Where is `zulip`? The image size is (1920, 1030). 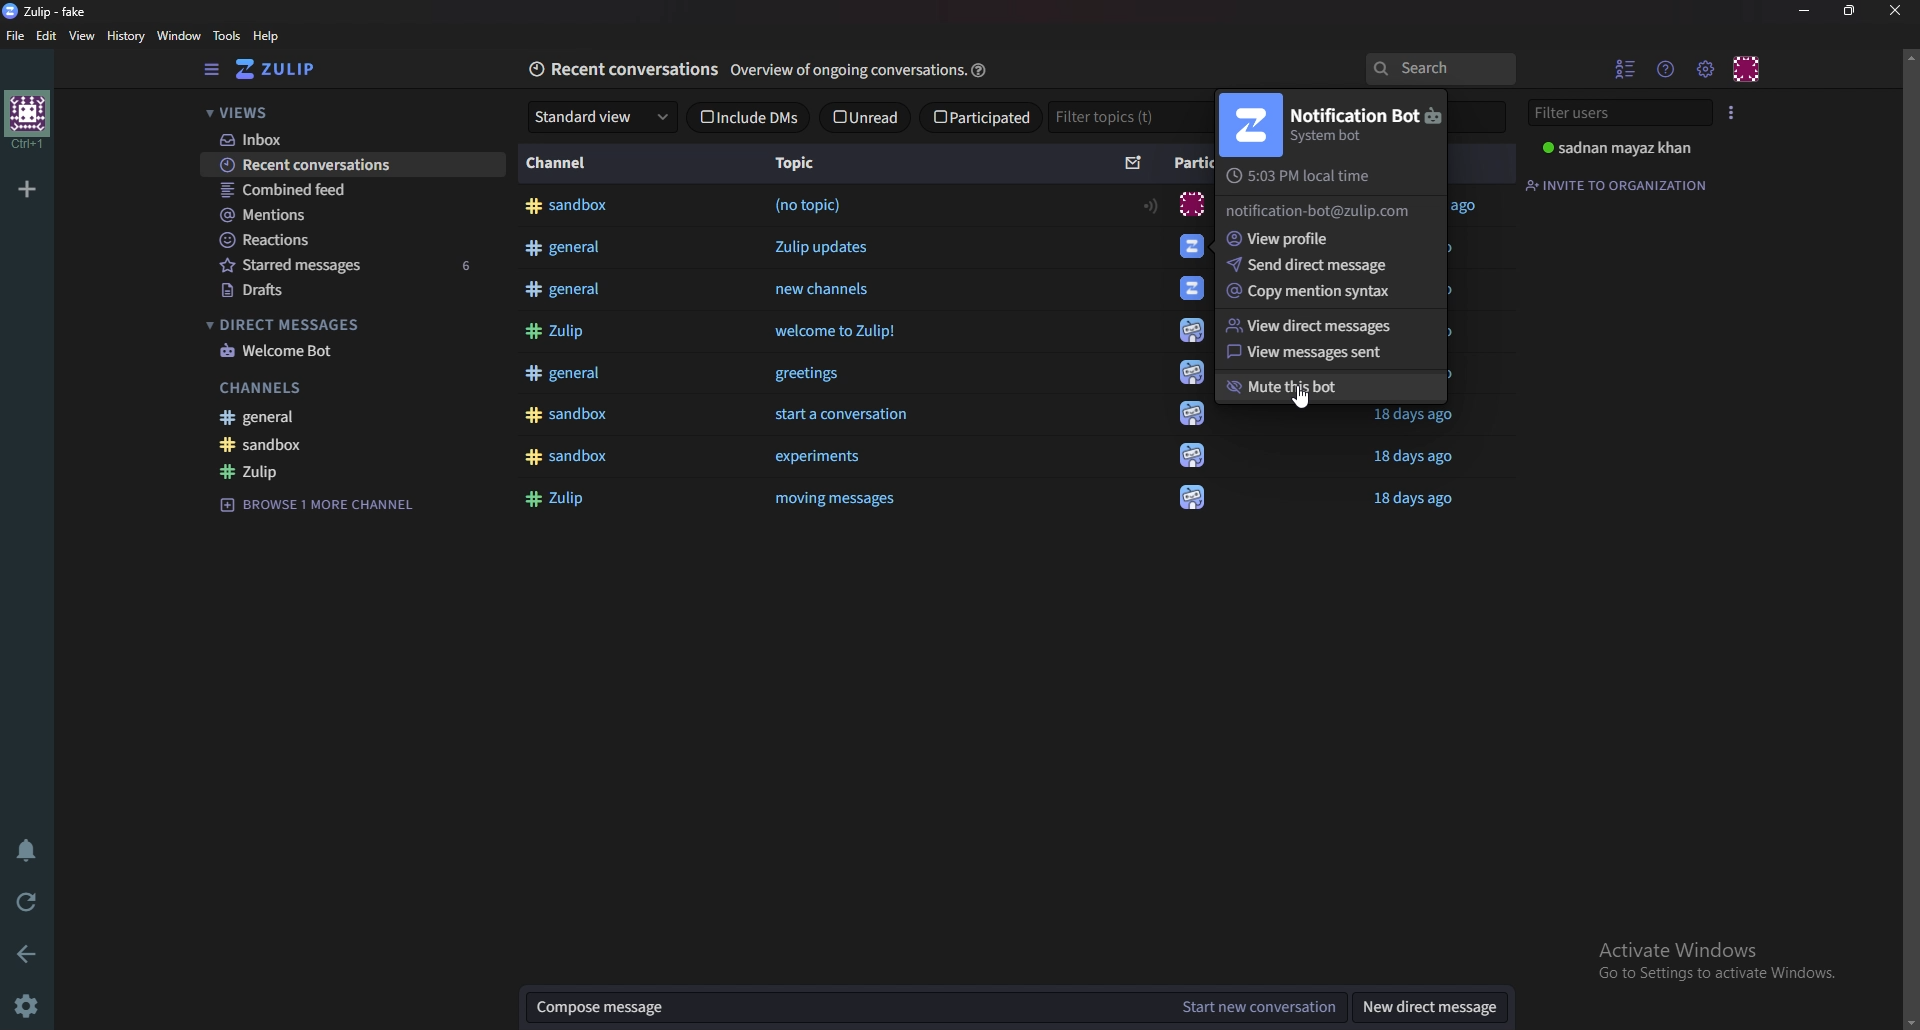 zulip is located at coordinates (332, 469).